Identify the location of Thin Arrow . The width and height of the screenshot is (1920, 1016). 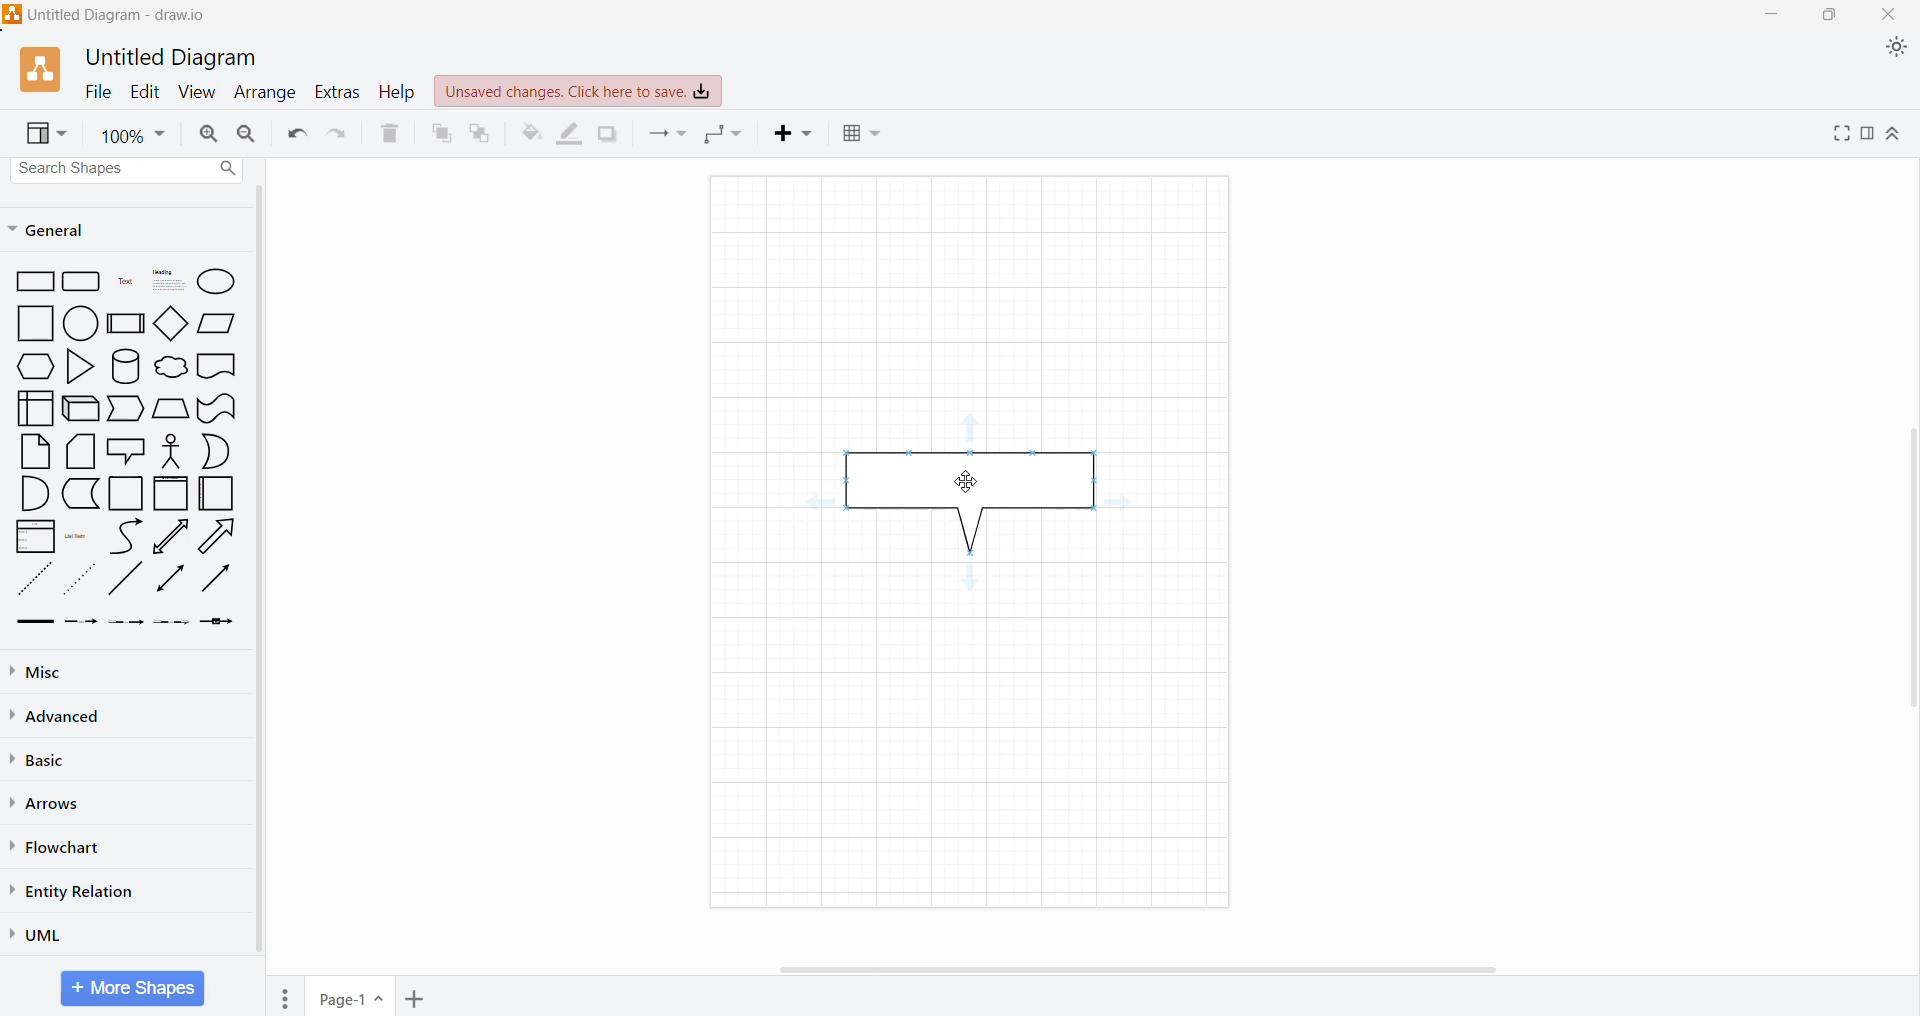
(127, 623).